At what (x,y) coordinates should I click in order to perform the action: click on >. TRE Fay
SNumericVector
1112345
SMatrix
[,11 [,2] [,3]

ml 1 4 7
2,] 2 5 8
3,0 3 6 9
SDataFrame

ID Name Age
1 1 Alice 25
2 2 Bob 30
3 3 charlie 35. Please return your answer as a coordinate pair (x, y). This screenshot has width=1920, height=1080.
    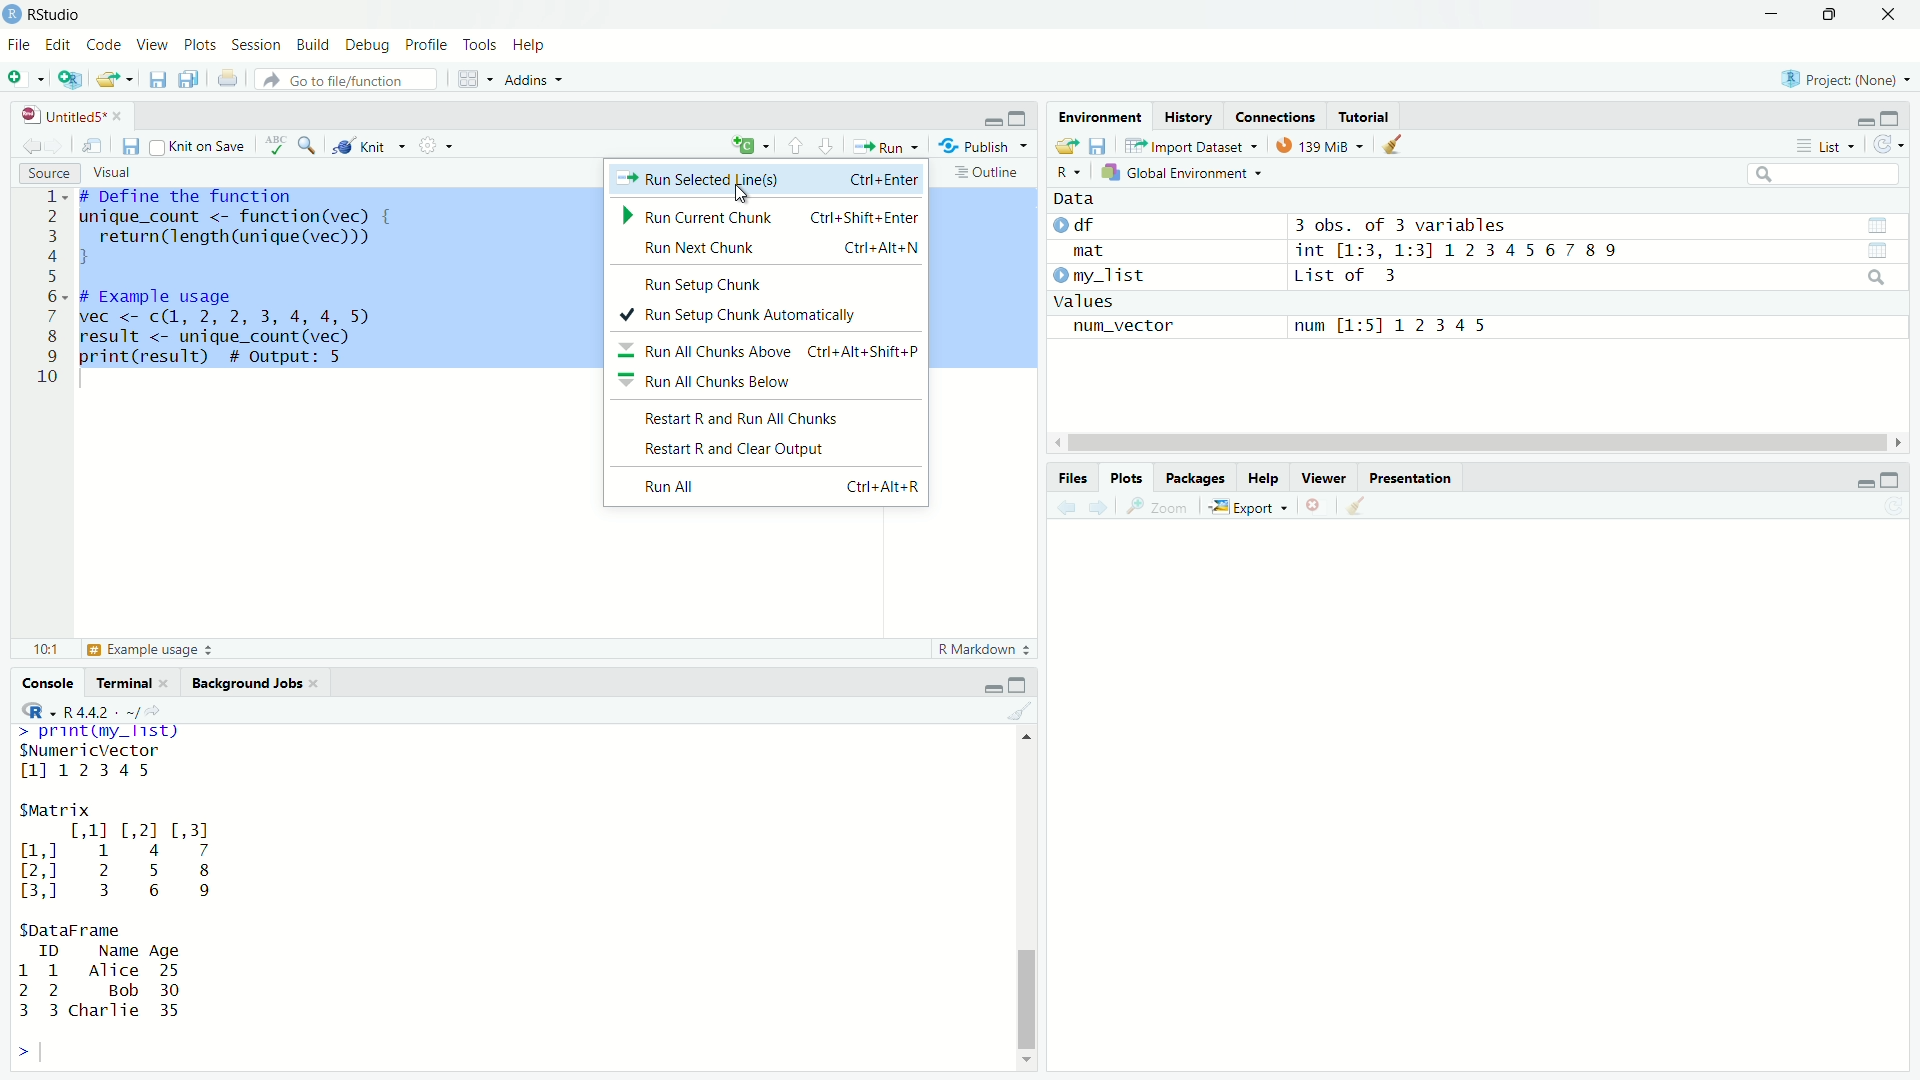
    Looking at the image, I should click on (121, 878).